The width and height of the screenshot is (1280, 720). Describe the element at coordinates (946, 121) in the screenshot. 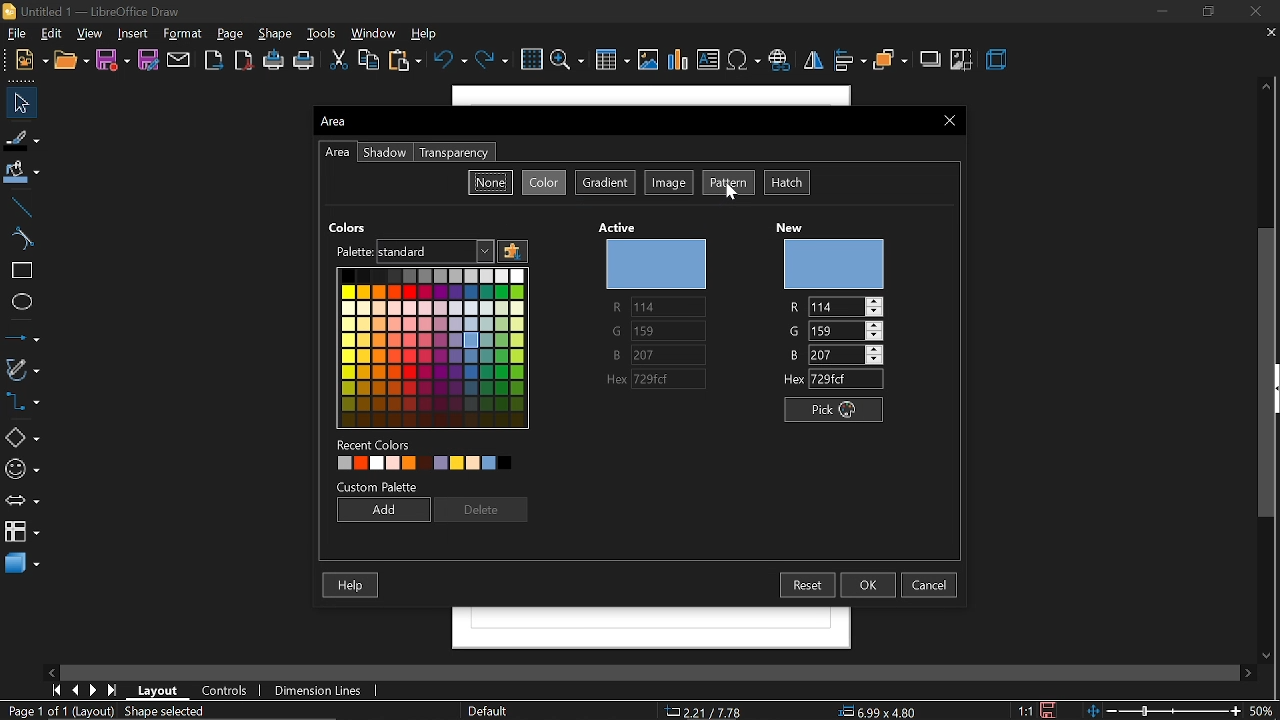

I see `Close` at that location.